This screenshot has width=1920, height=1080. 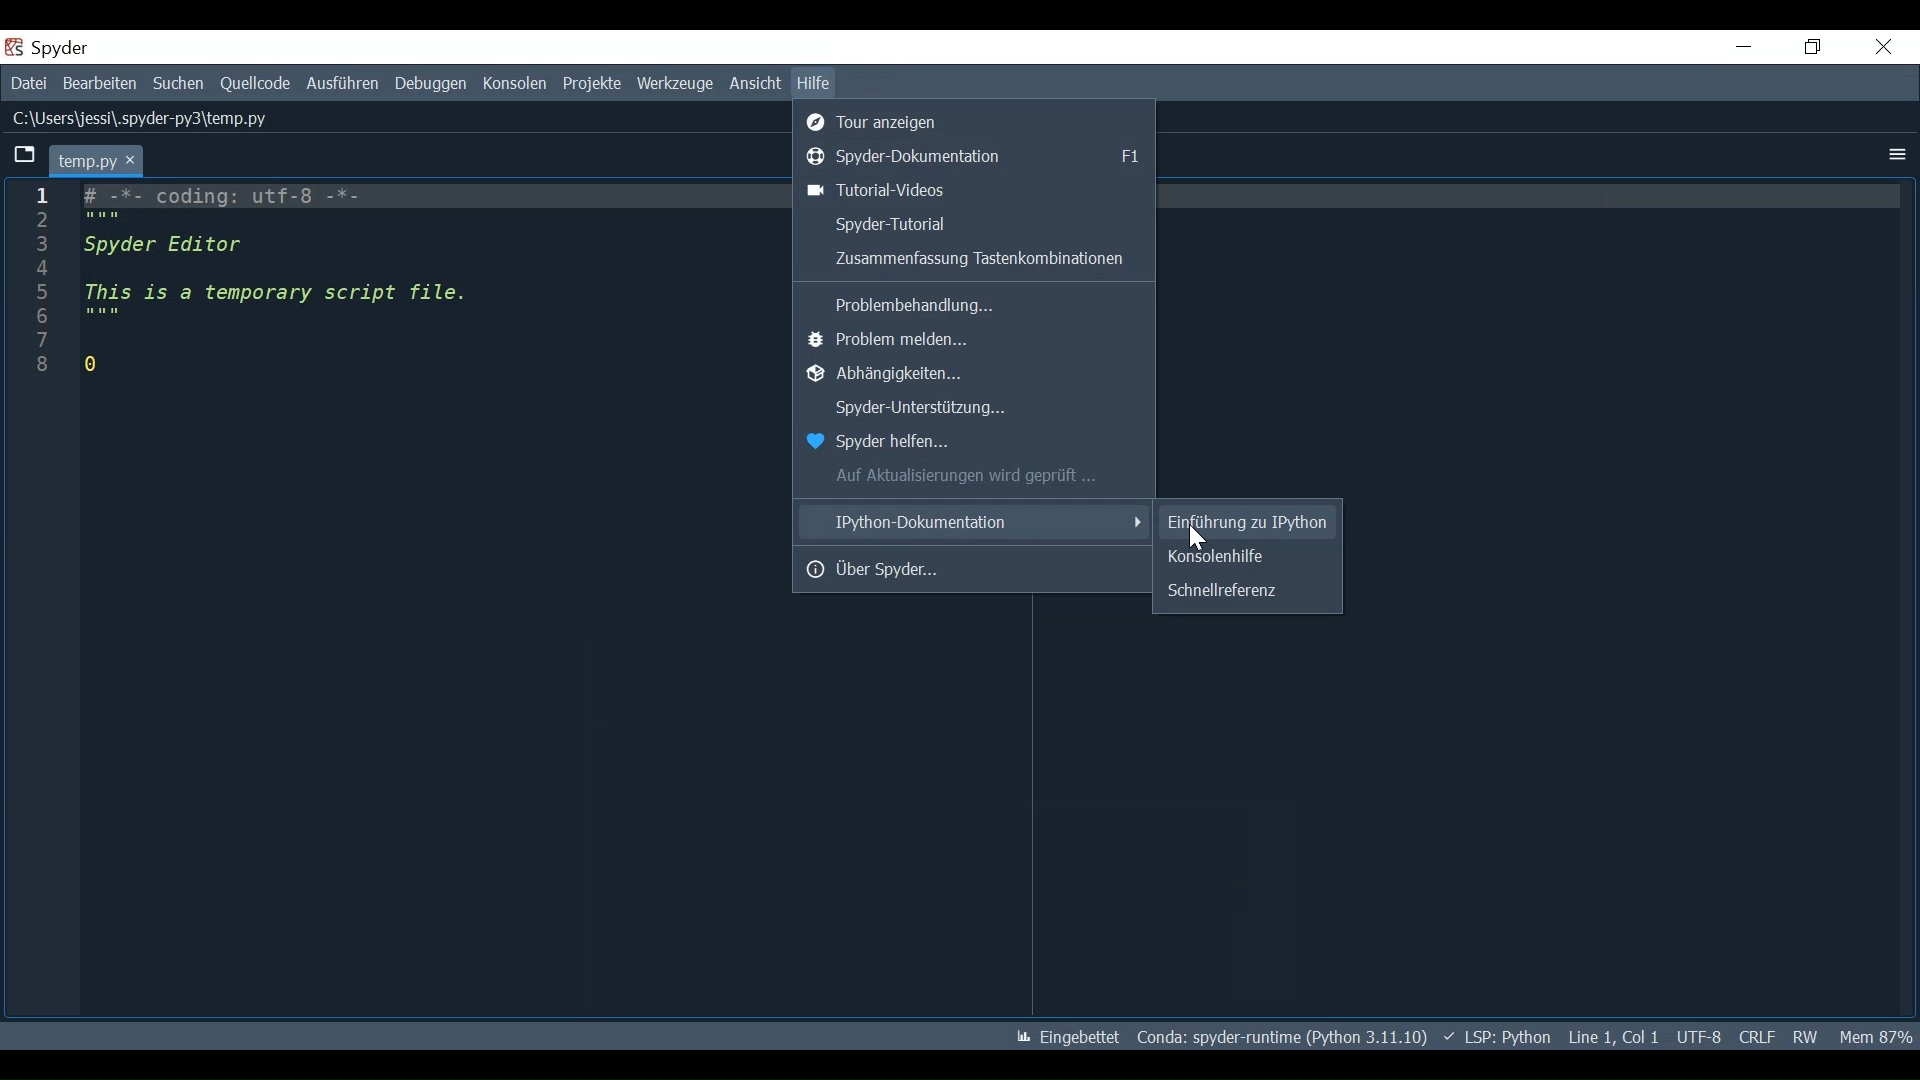 I want to click on Consoles, so click(x=517, y=83).